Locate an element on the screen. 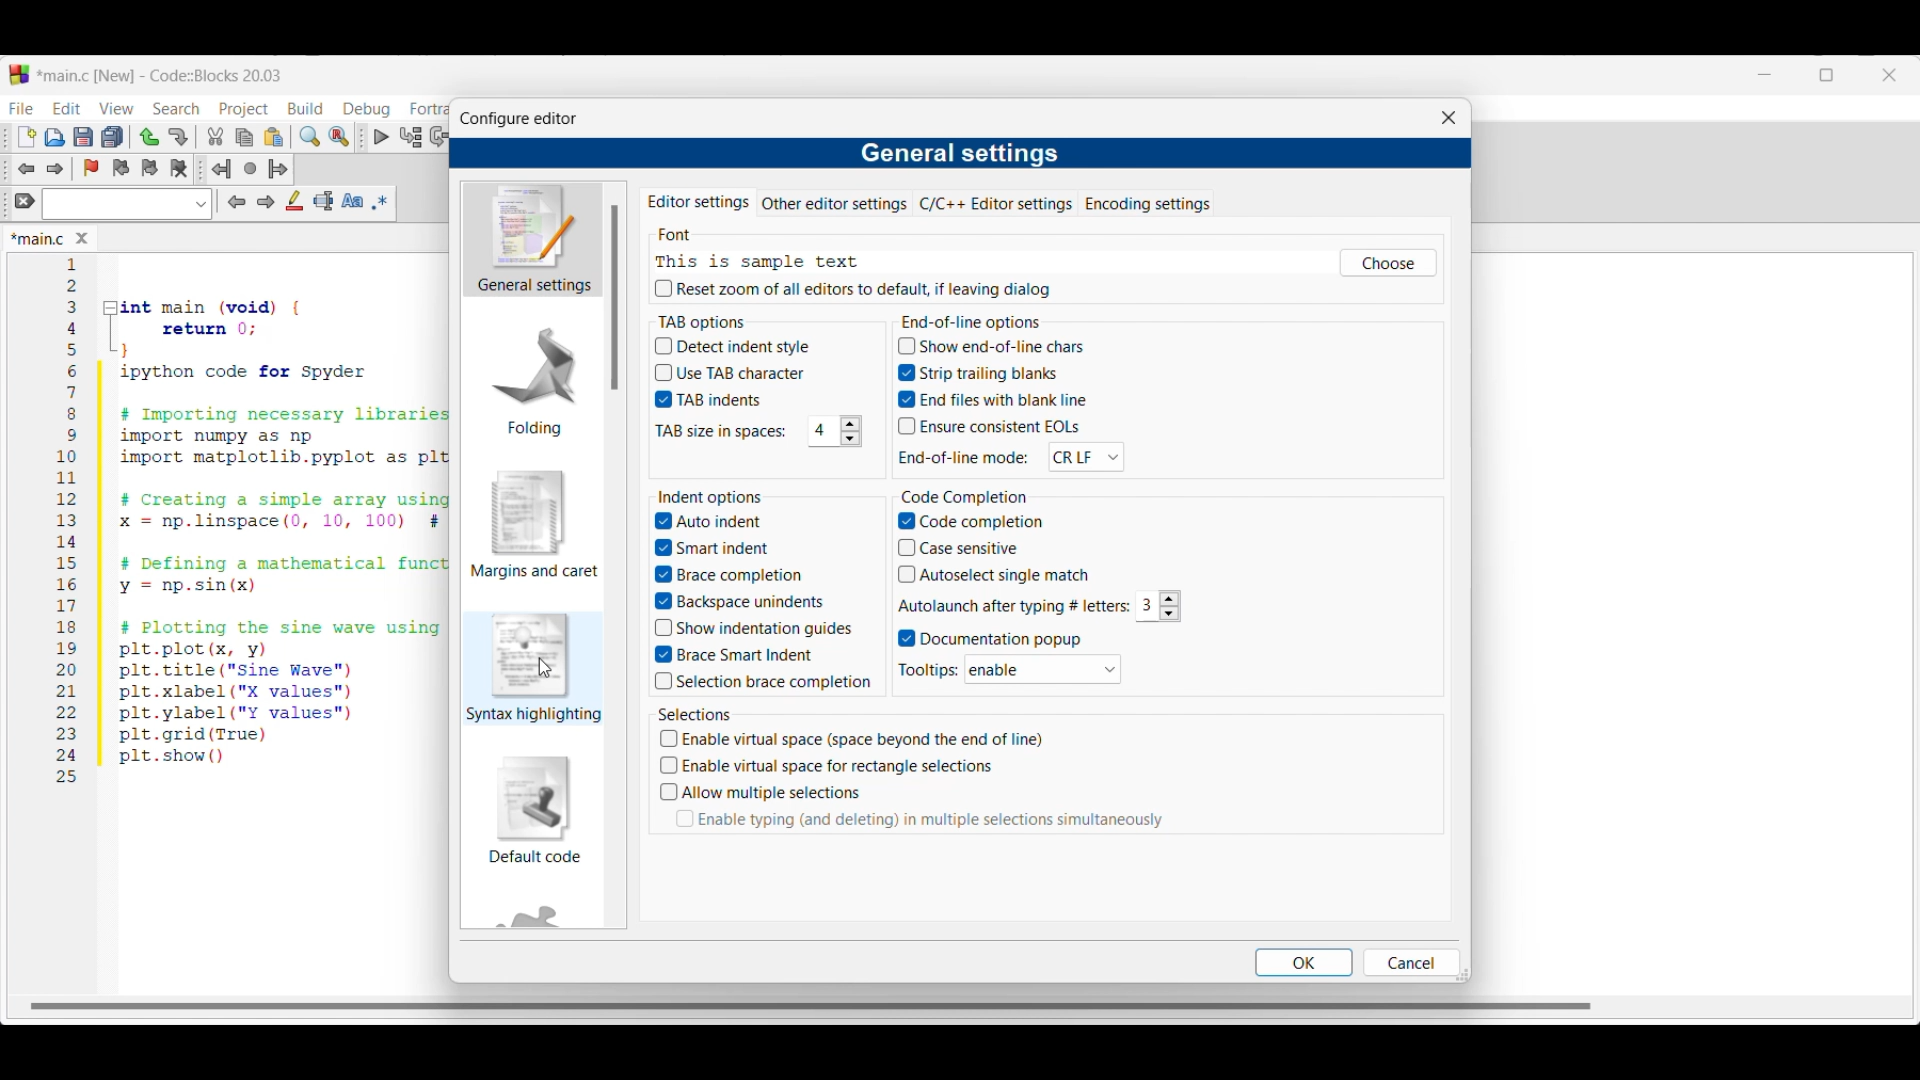 The width and height of the screenshot is (1920, 1080). Indicates mode options is located at coordinates (963, 457).